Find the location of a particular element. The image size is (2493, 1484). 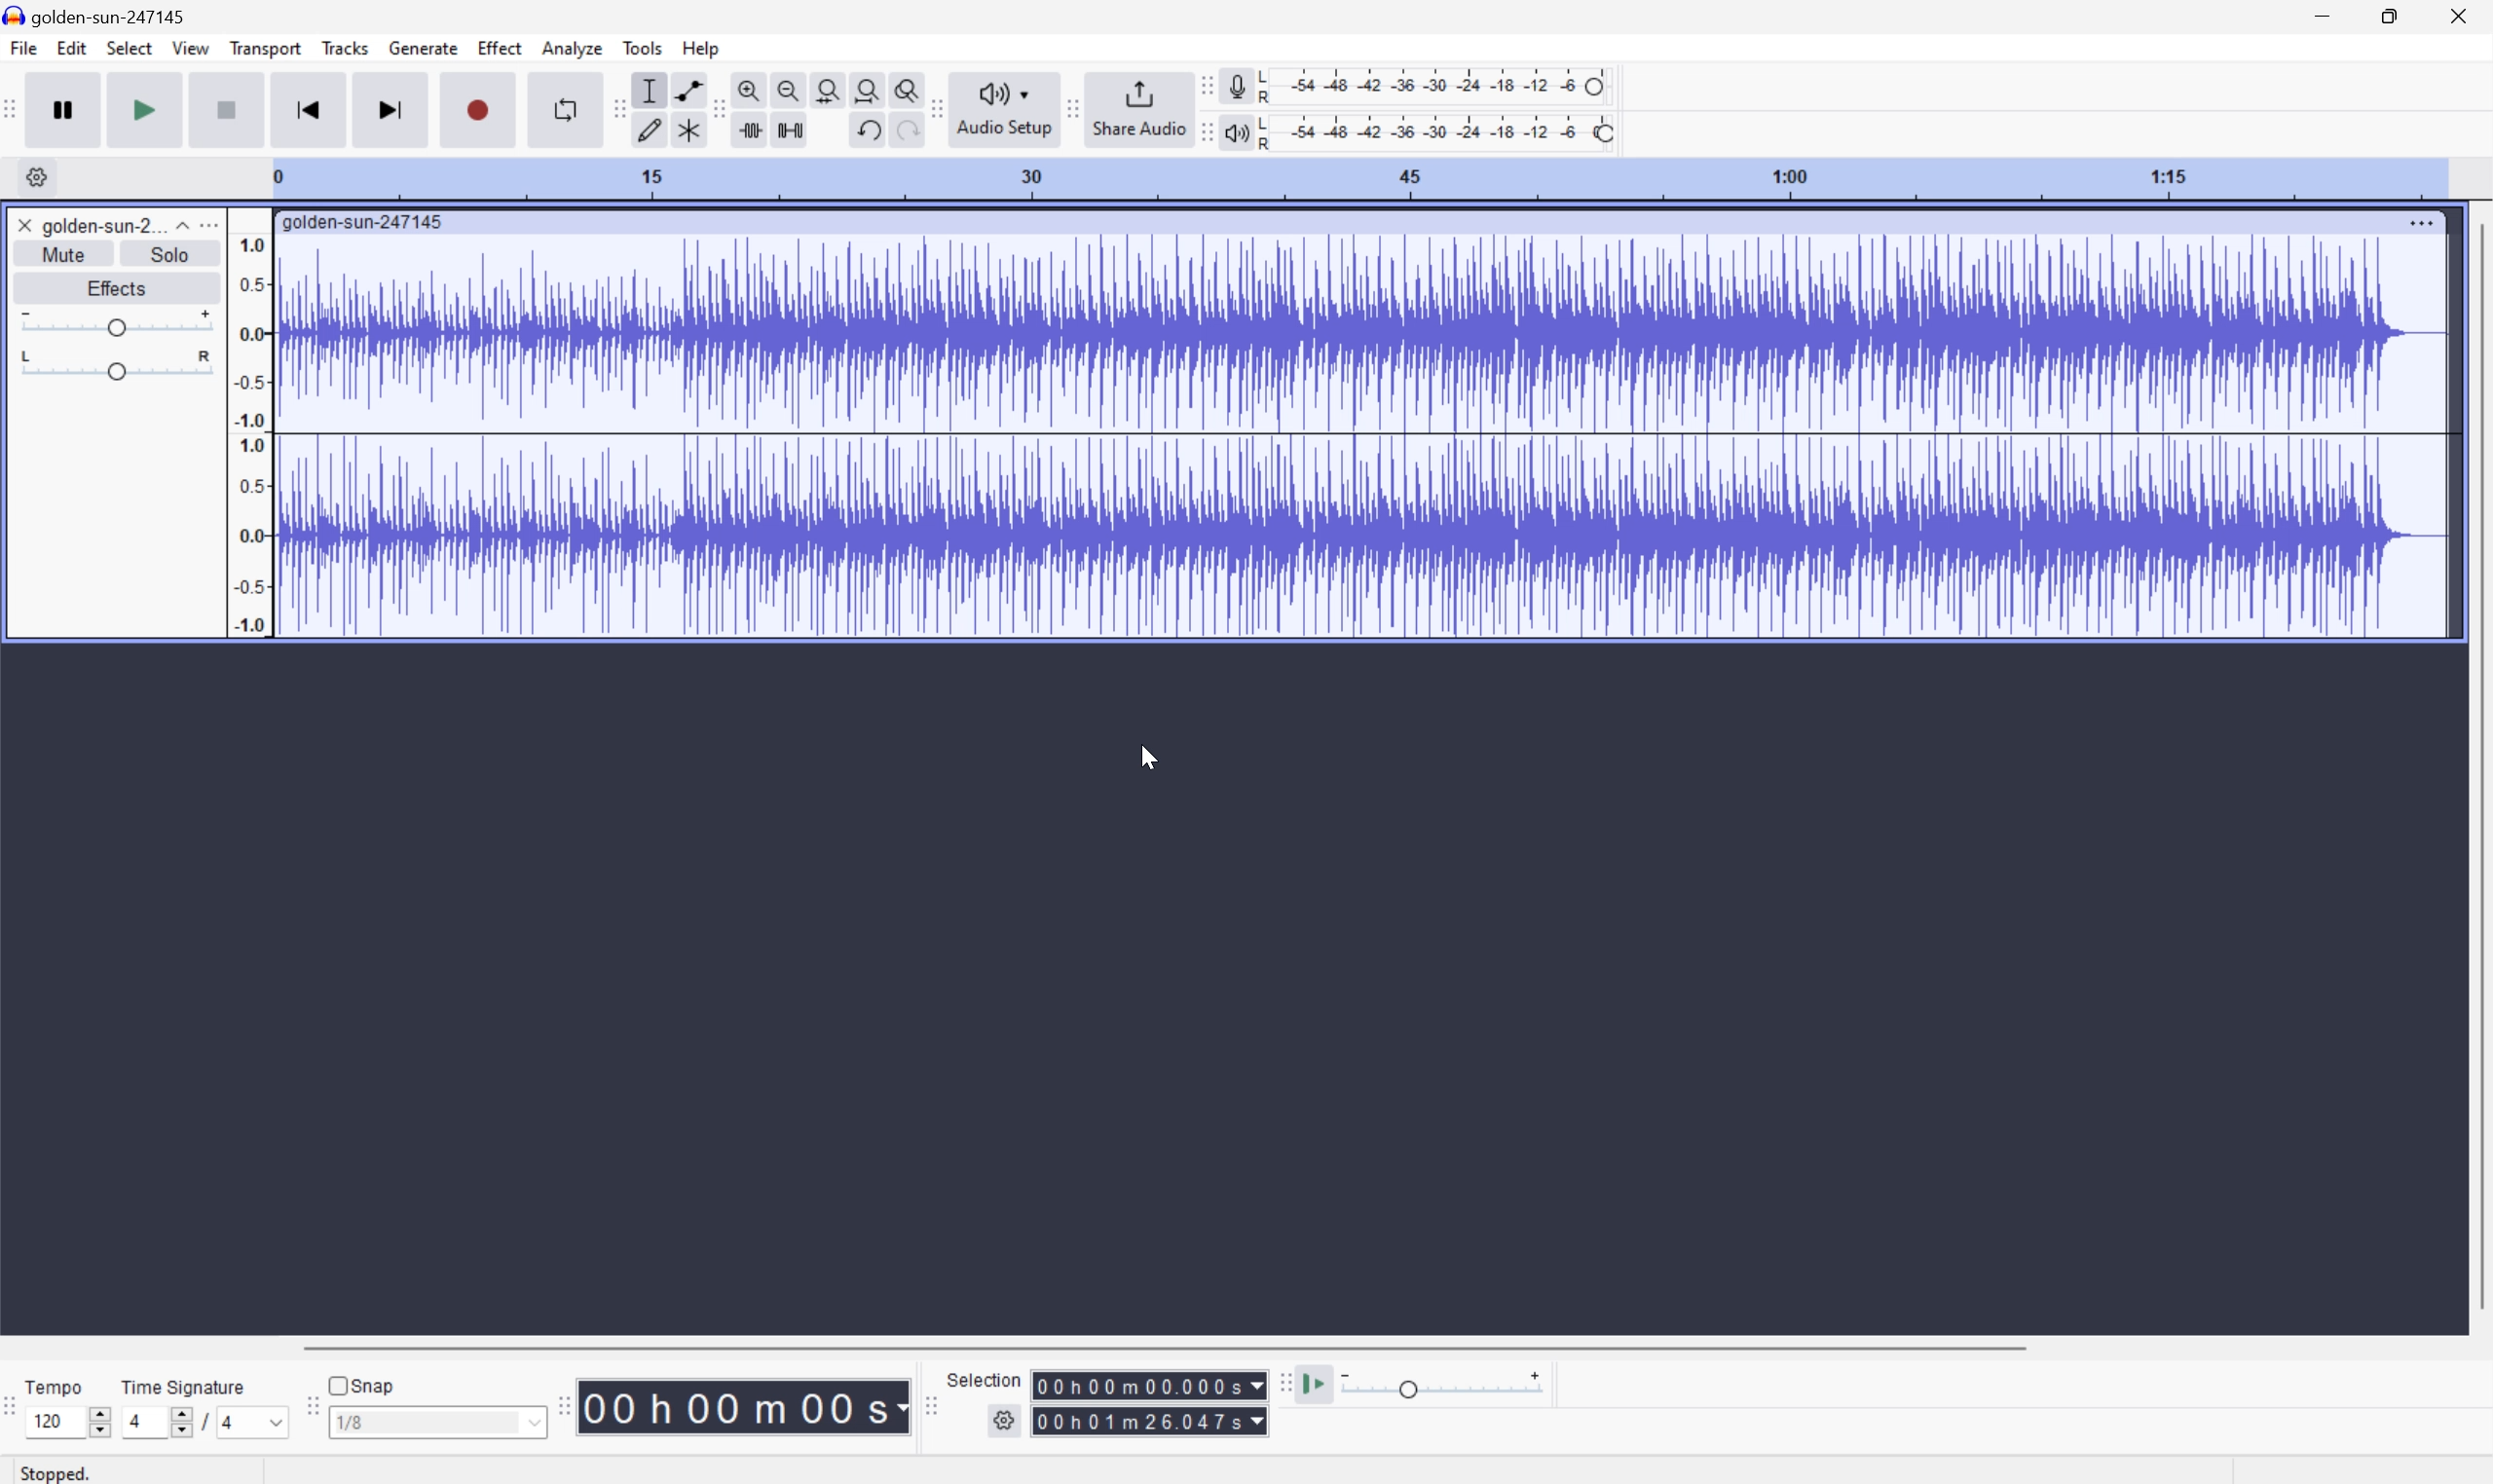

Audio is located at coordinates (1360, 435).